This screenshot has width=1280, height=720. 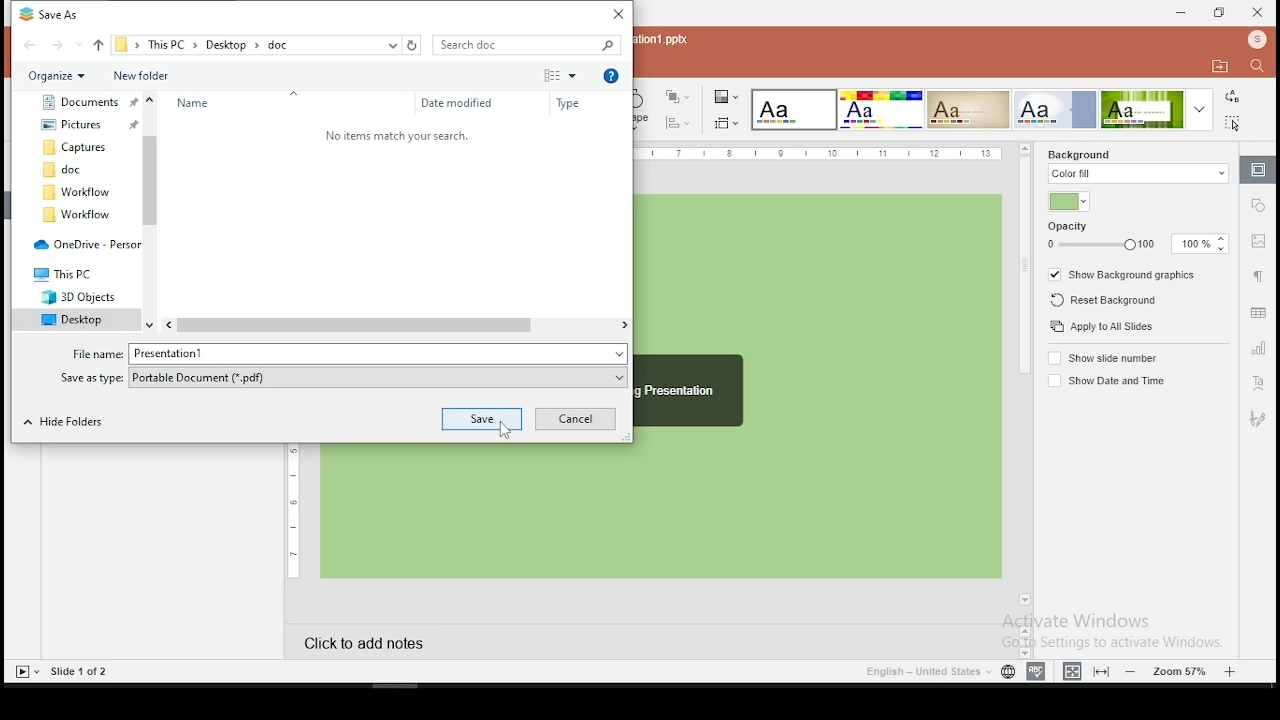 What do you see at coordinates (79, 215) in the screenshot?
I see `workflow` at bounding box center [79, 215].